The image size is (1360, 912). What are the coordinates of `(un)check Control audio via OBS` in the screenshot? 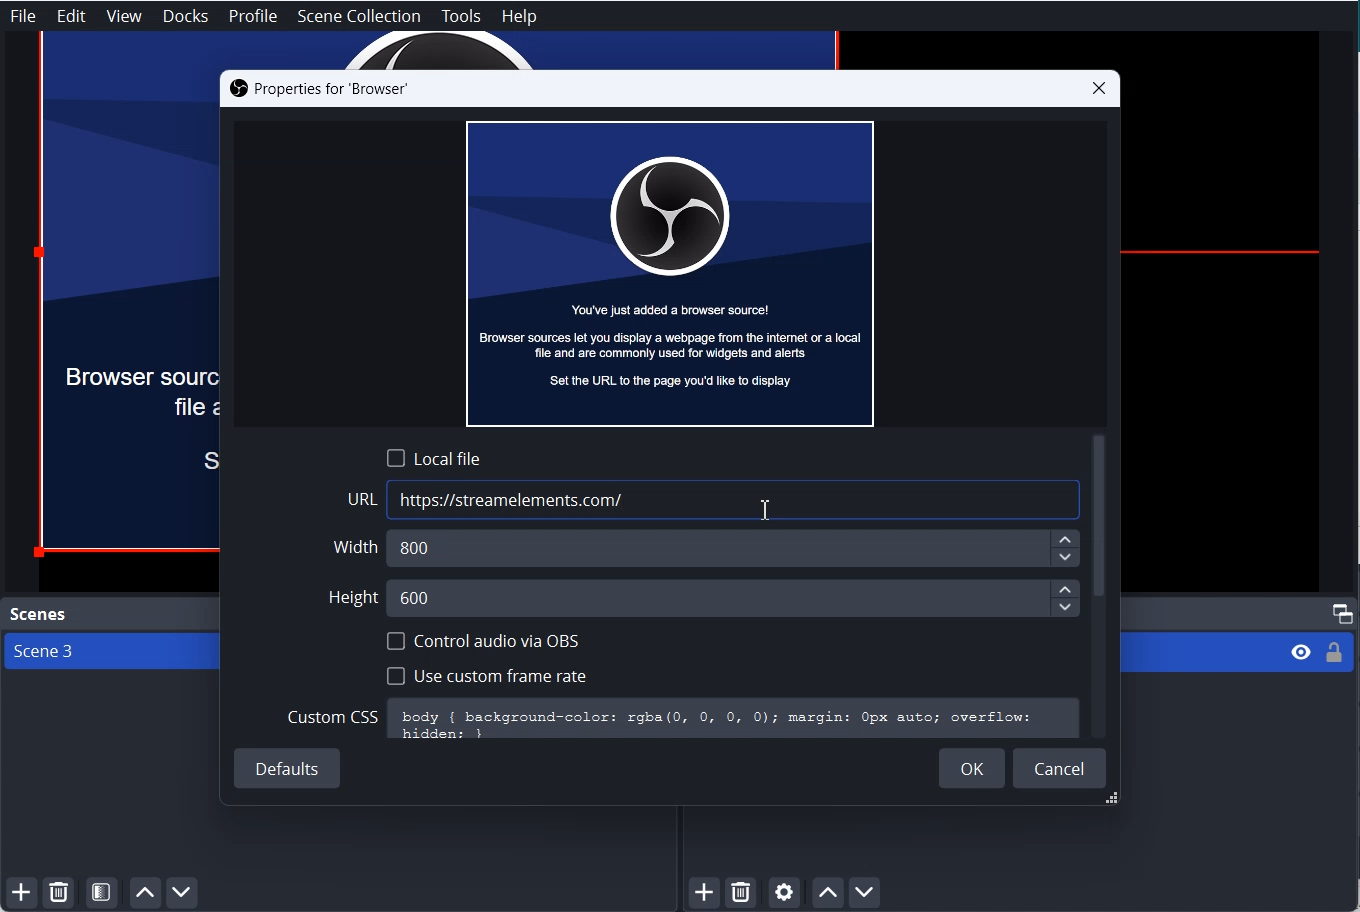 It's located at (484, 641).